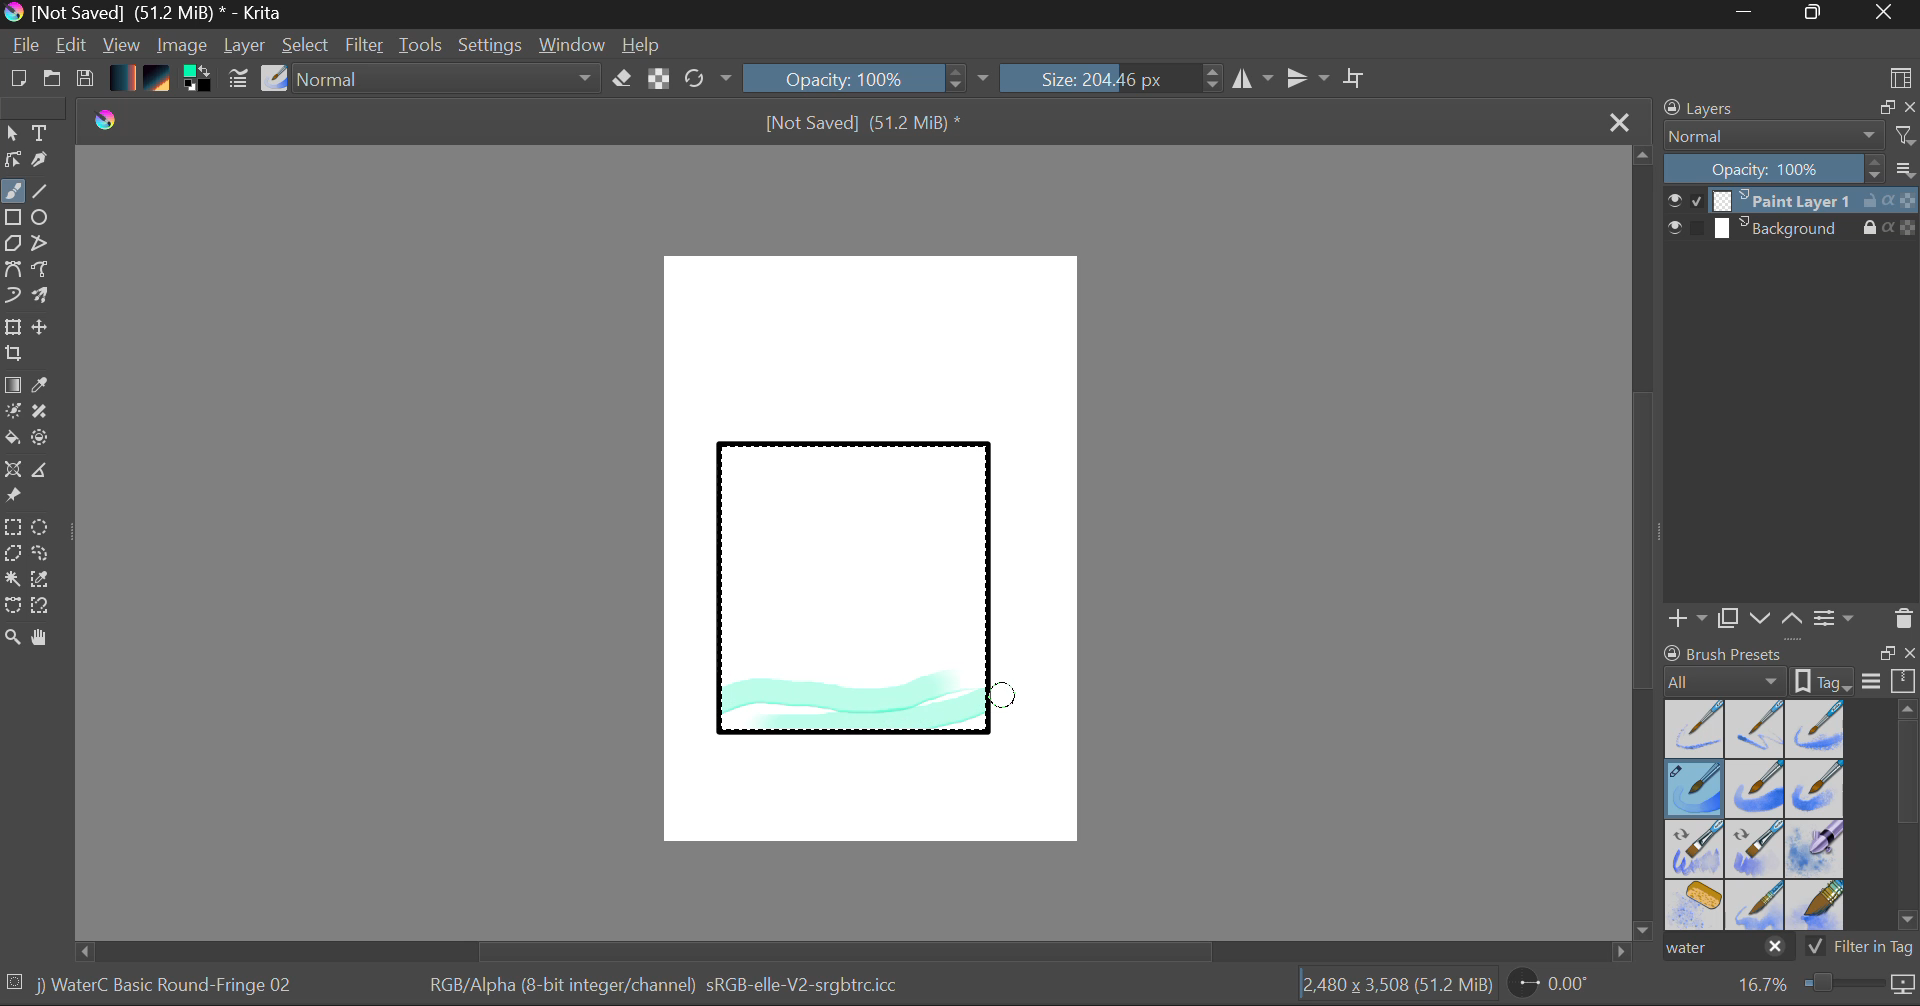 Image resolution: width=1920 pixels, height=1006 pixels. Describe the element at coordinates (1908, 819) in the screenshot. I see `Scroll Bar` at that location.